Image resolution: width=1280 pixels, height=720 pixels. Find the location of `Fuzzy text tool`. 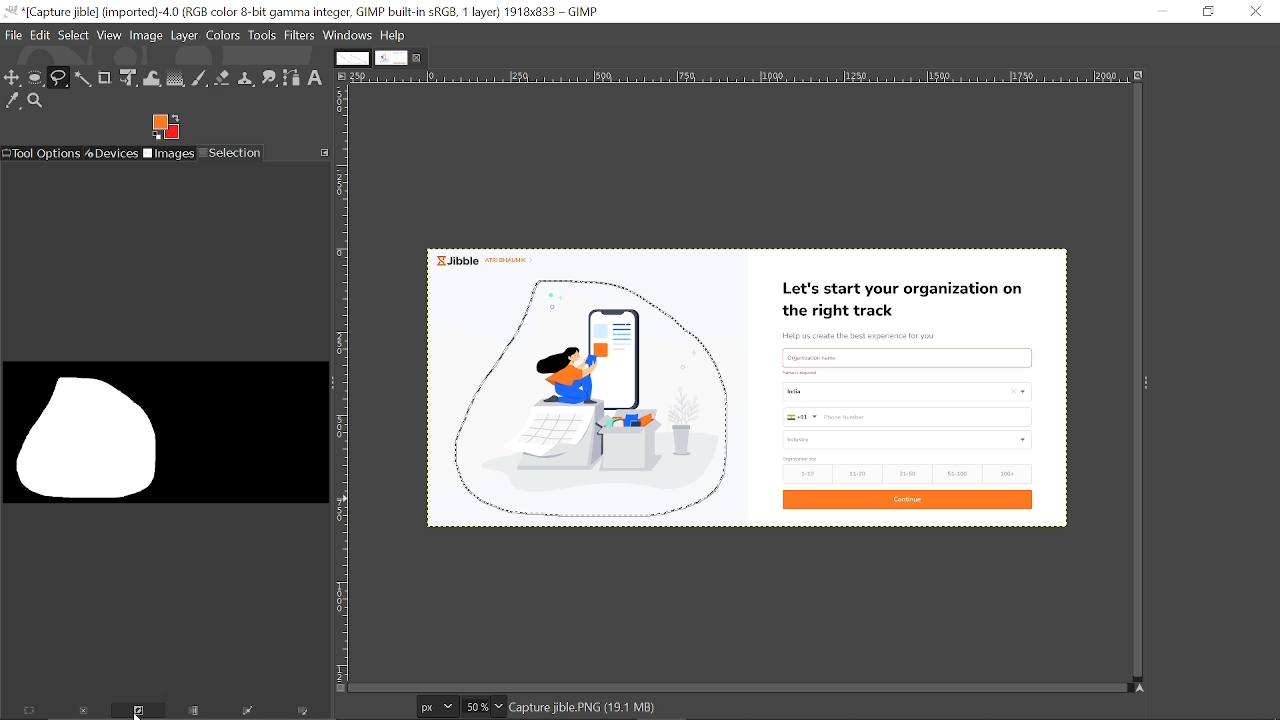

Fuzzy text tool is located at coordinates (83, 78).